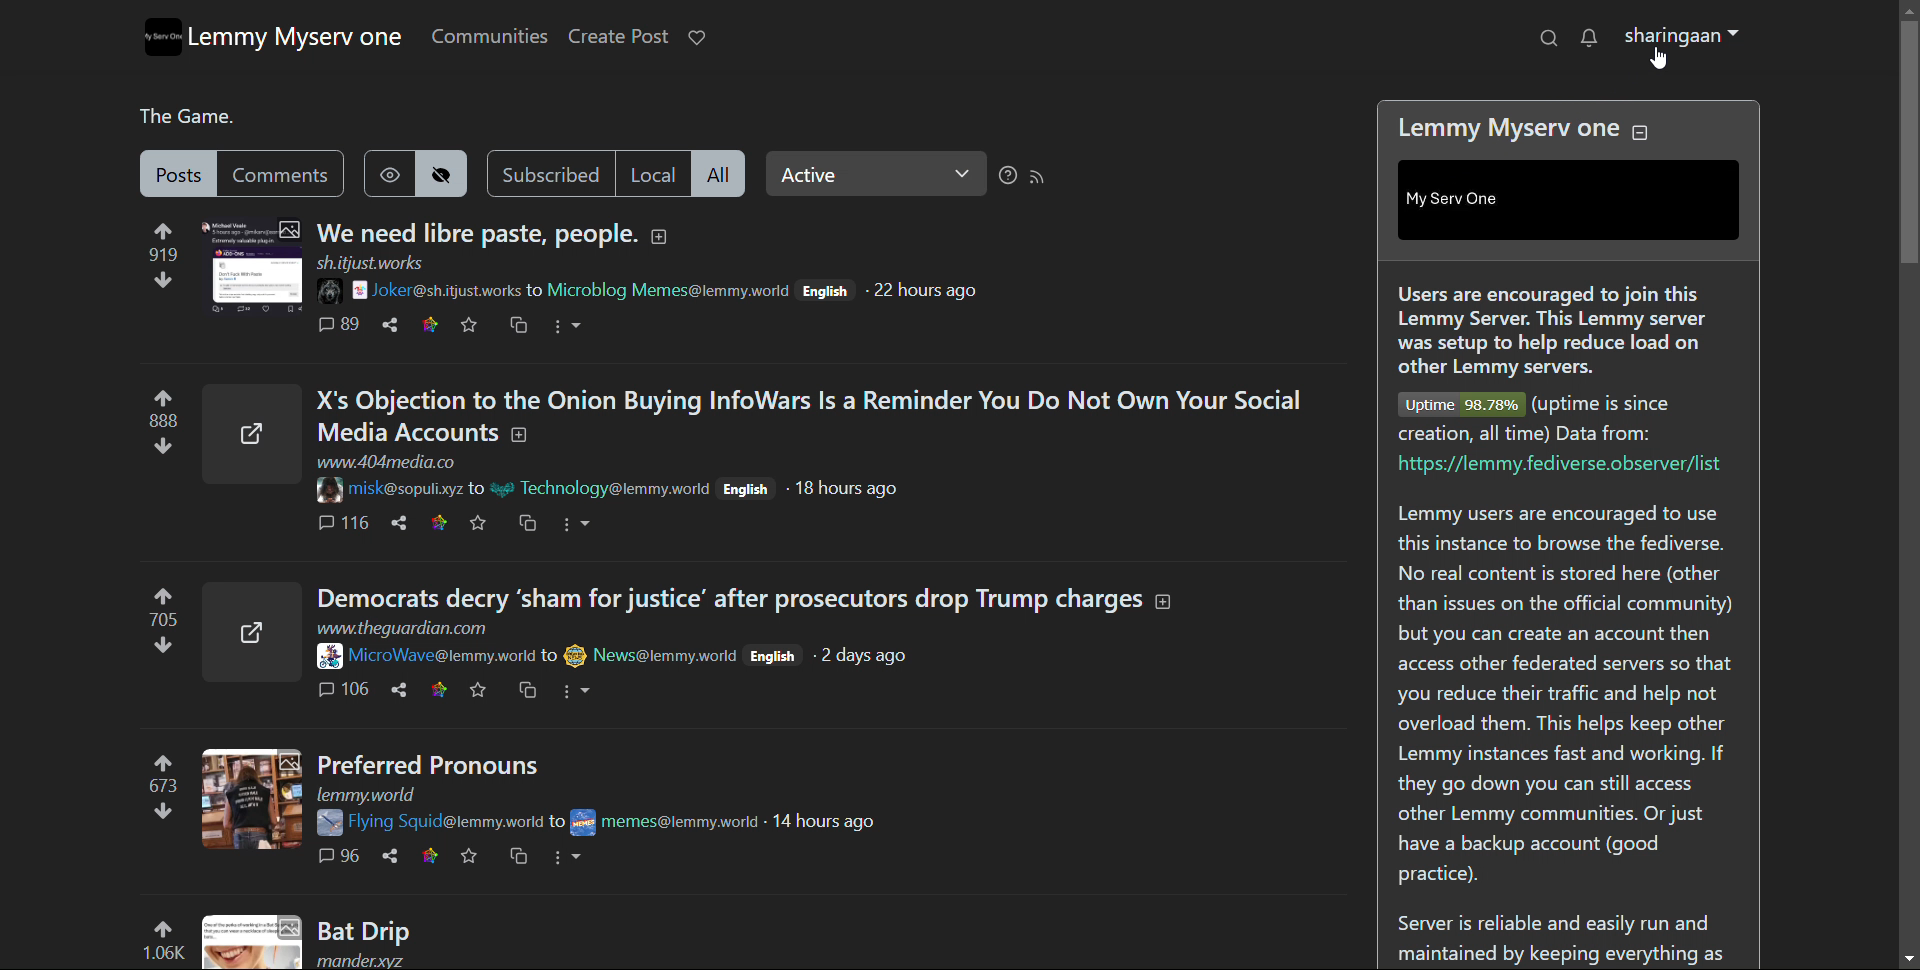 The width and height of the screenshot is (1920, 970). What do you see at coordinates (473, 489) in the screenshot?
I see `to` at bounding box center [473, 489].